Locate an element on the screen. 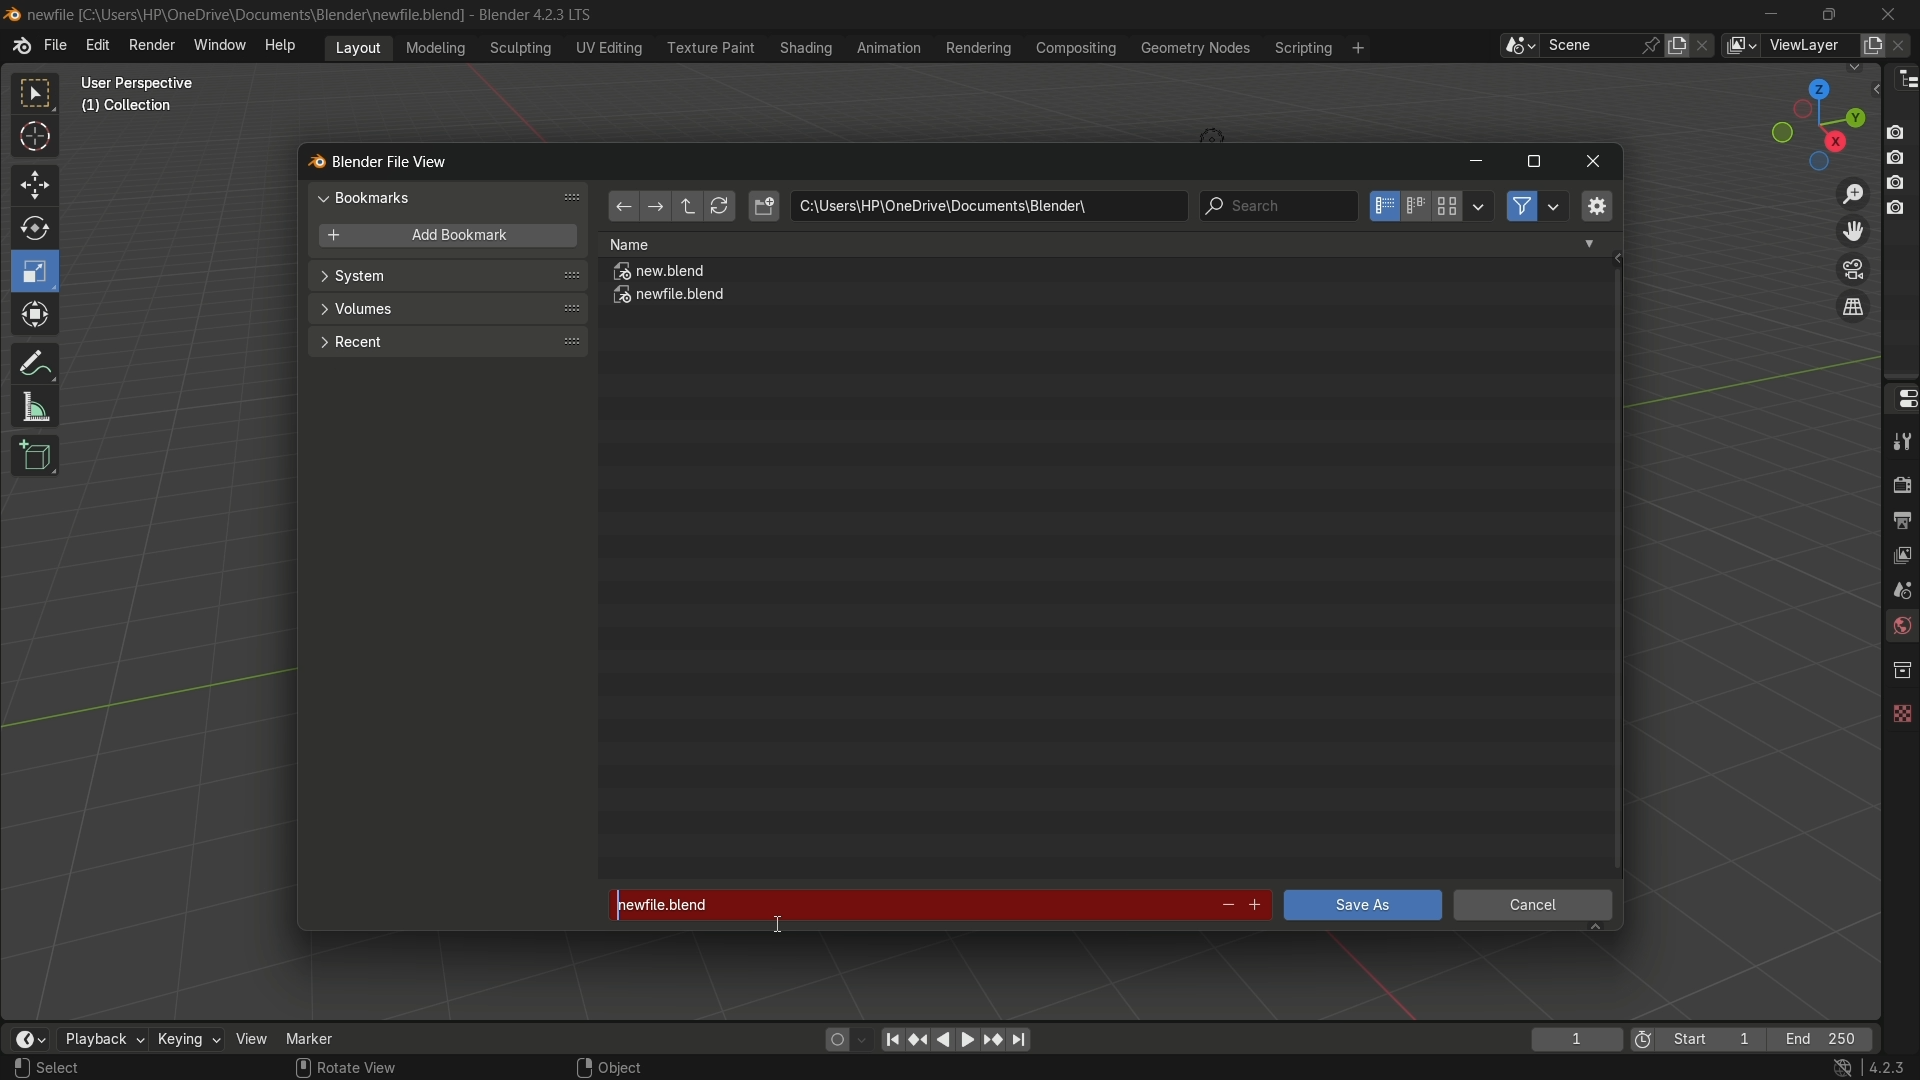  tools is located at coordinates (1900, 441).